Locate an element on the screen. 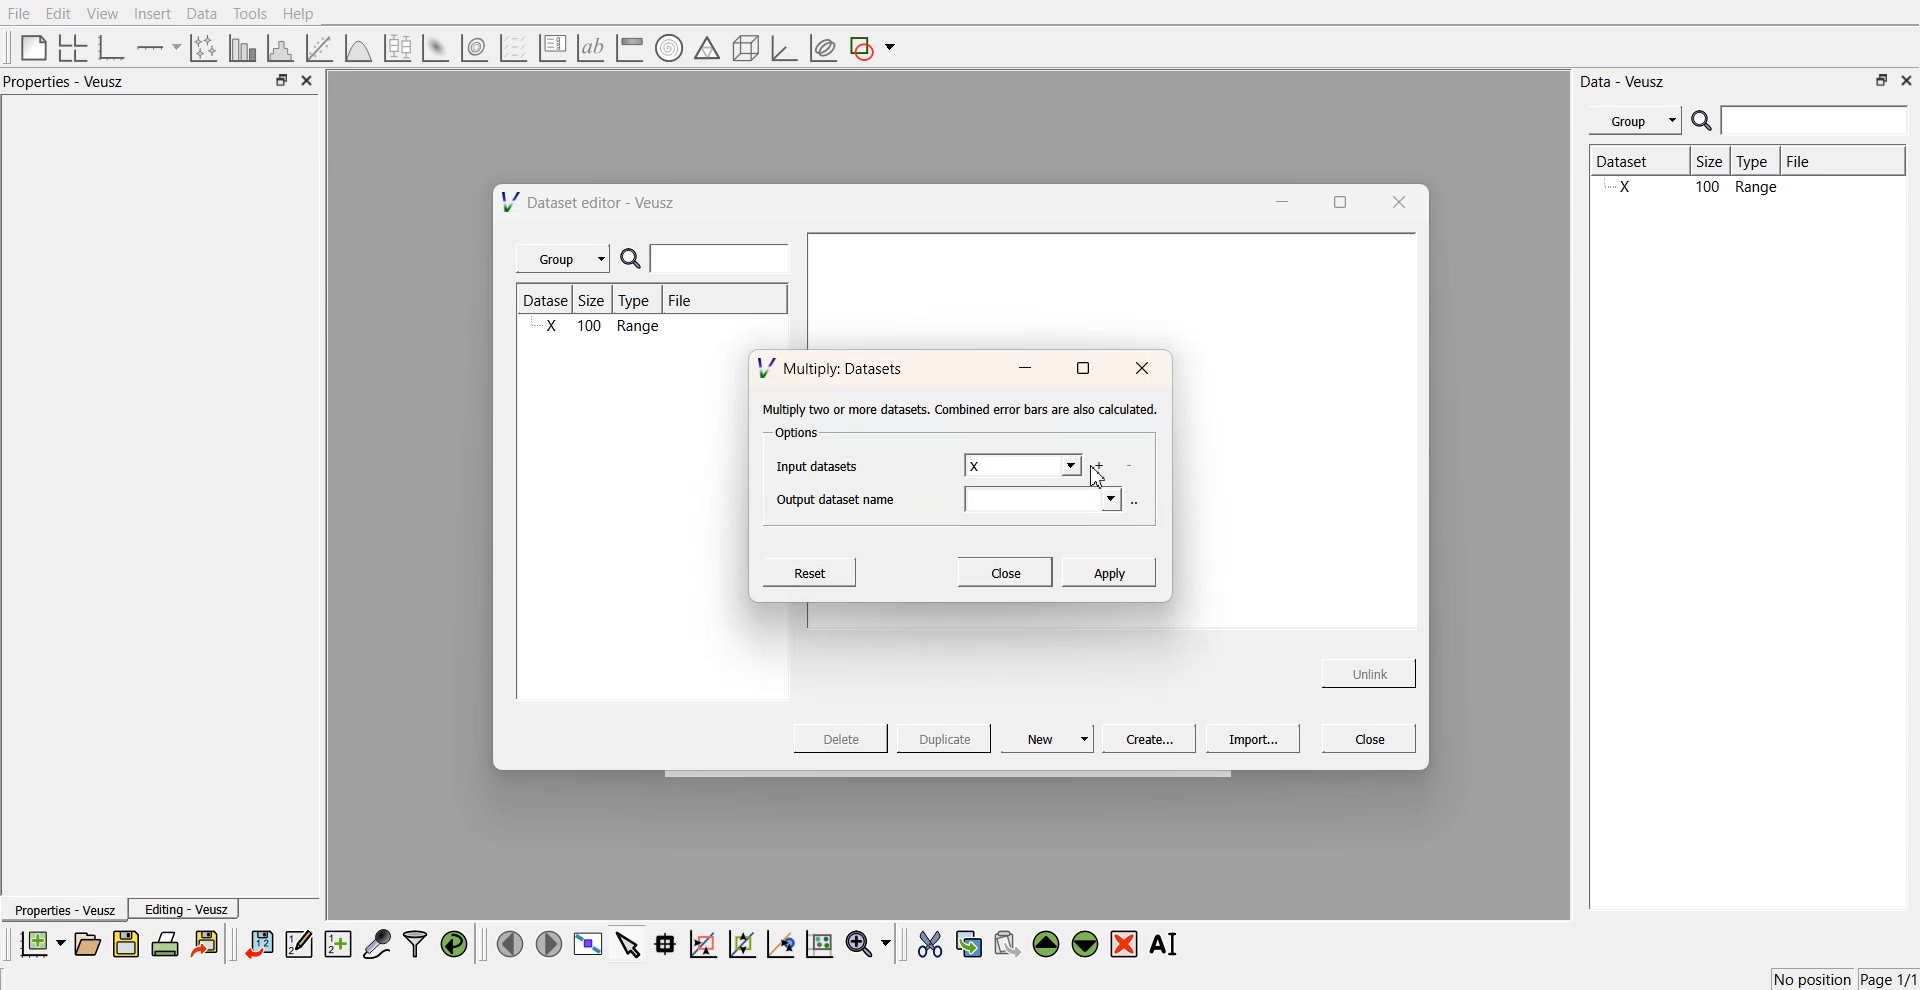  search icon is located at coordinates (1704, 120).